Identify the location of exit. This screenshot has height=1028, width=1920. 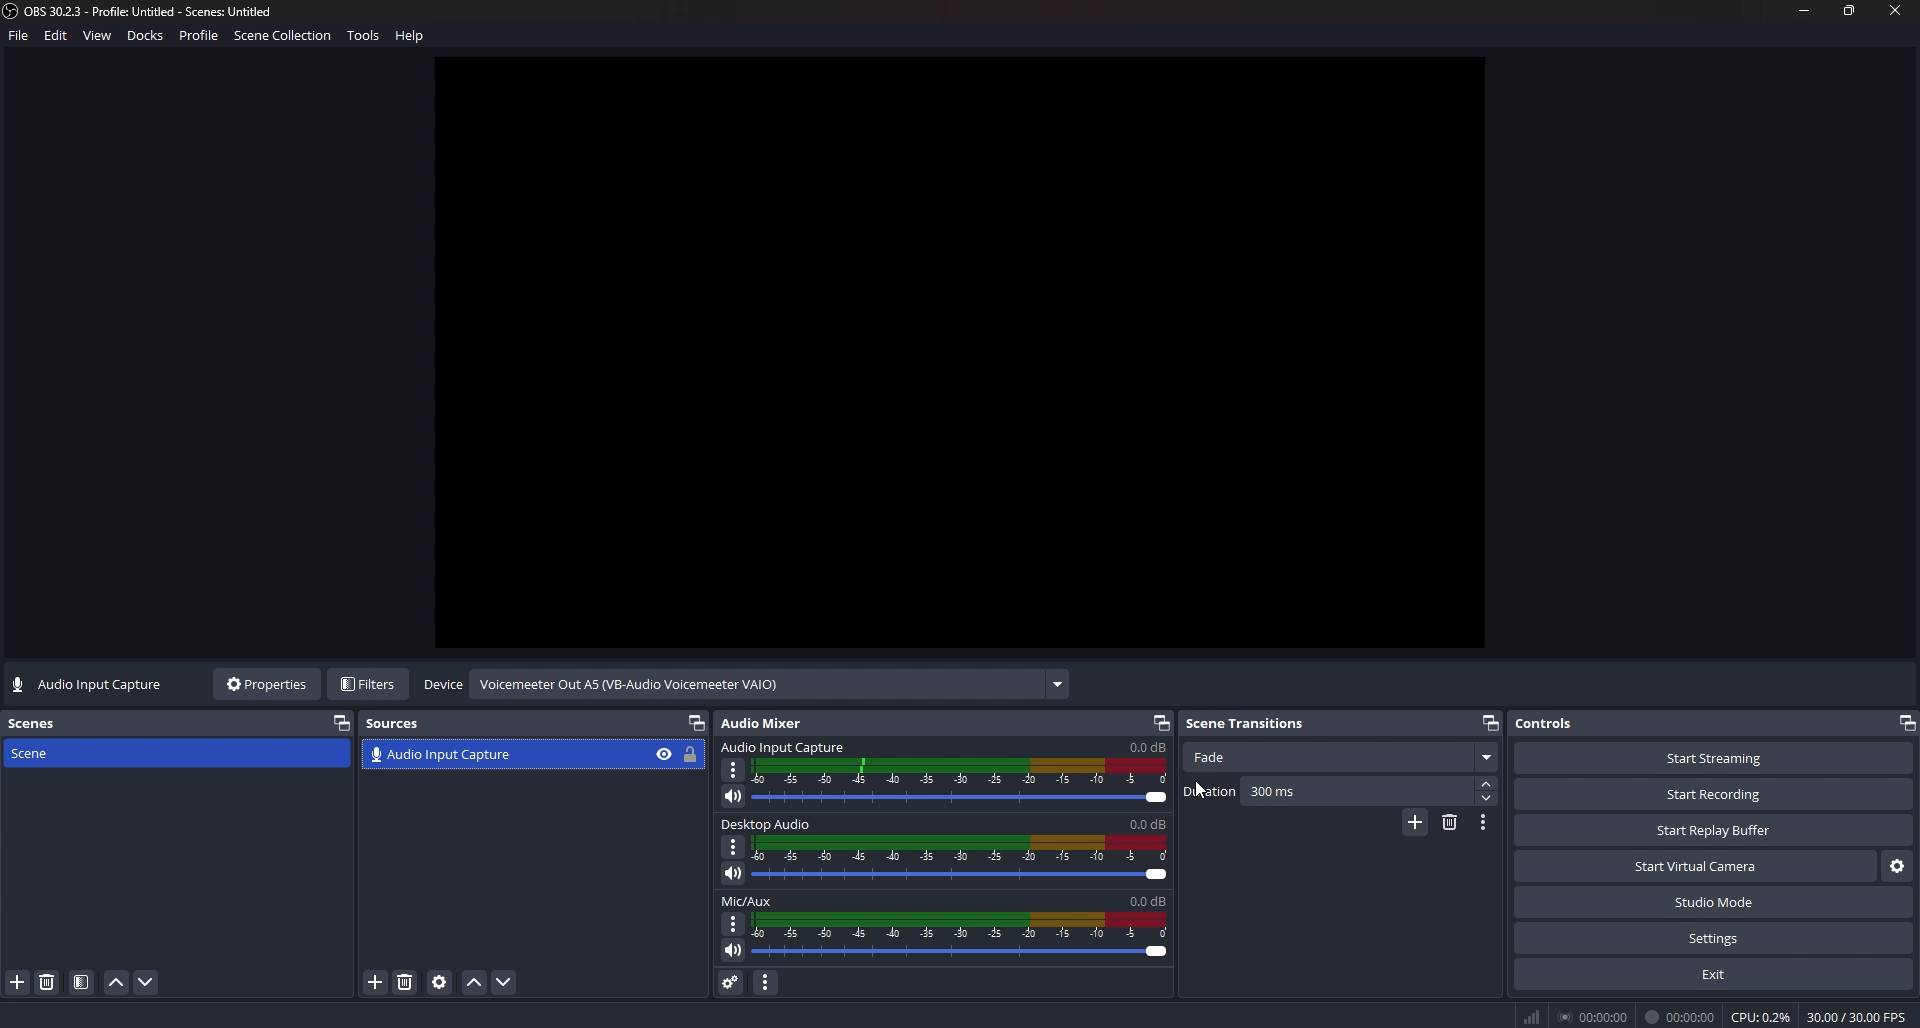
(1713, 974).